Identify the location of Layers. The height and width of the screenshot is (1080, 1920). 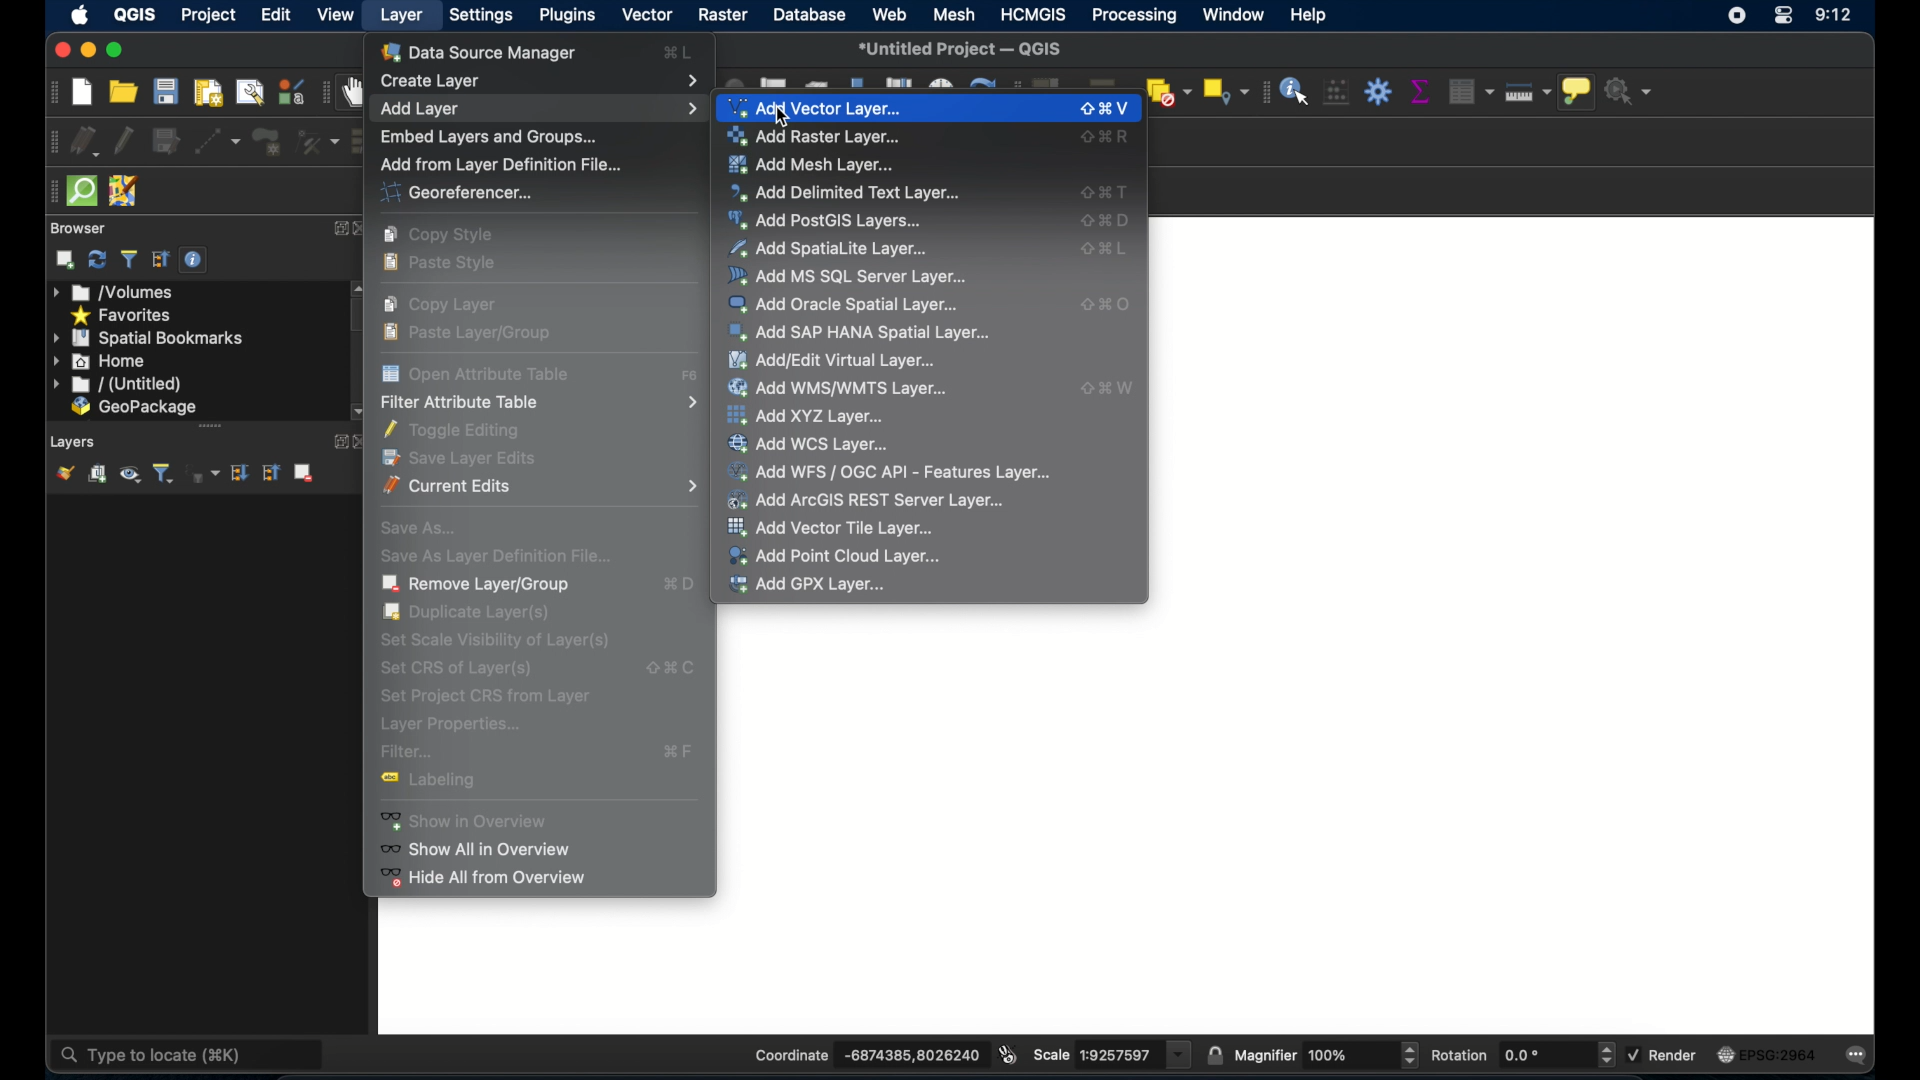
(69, 442).